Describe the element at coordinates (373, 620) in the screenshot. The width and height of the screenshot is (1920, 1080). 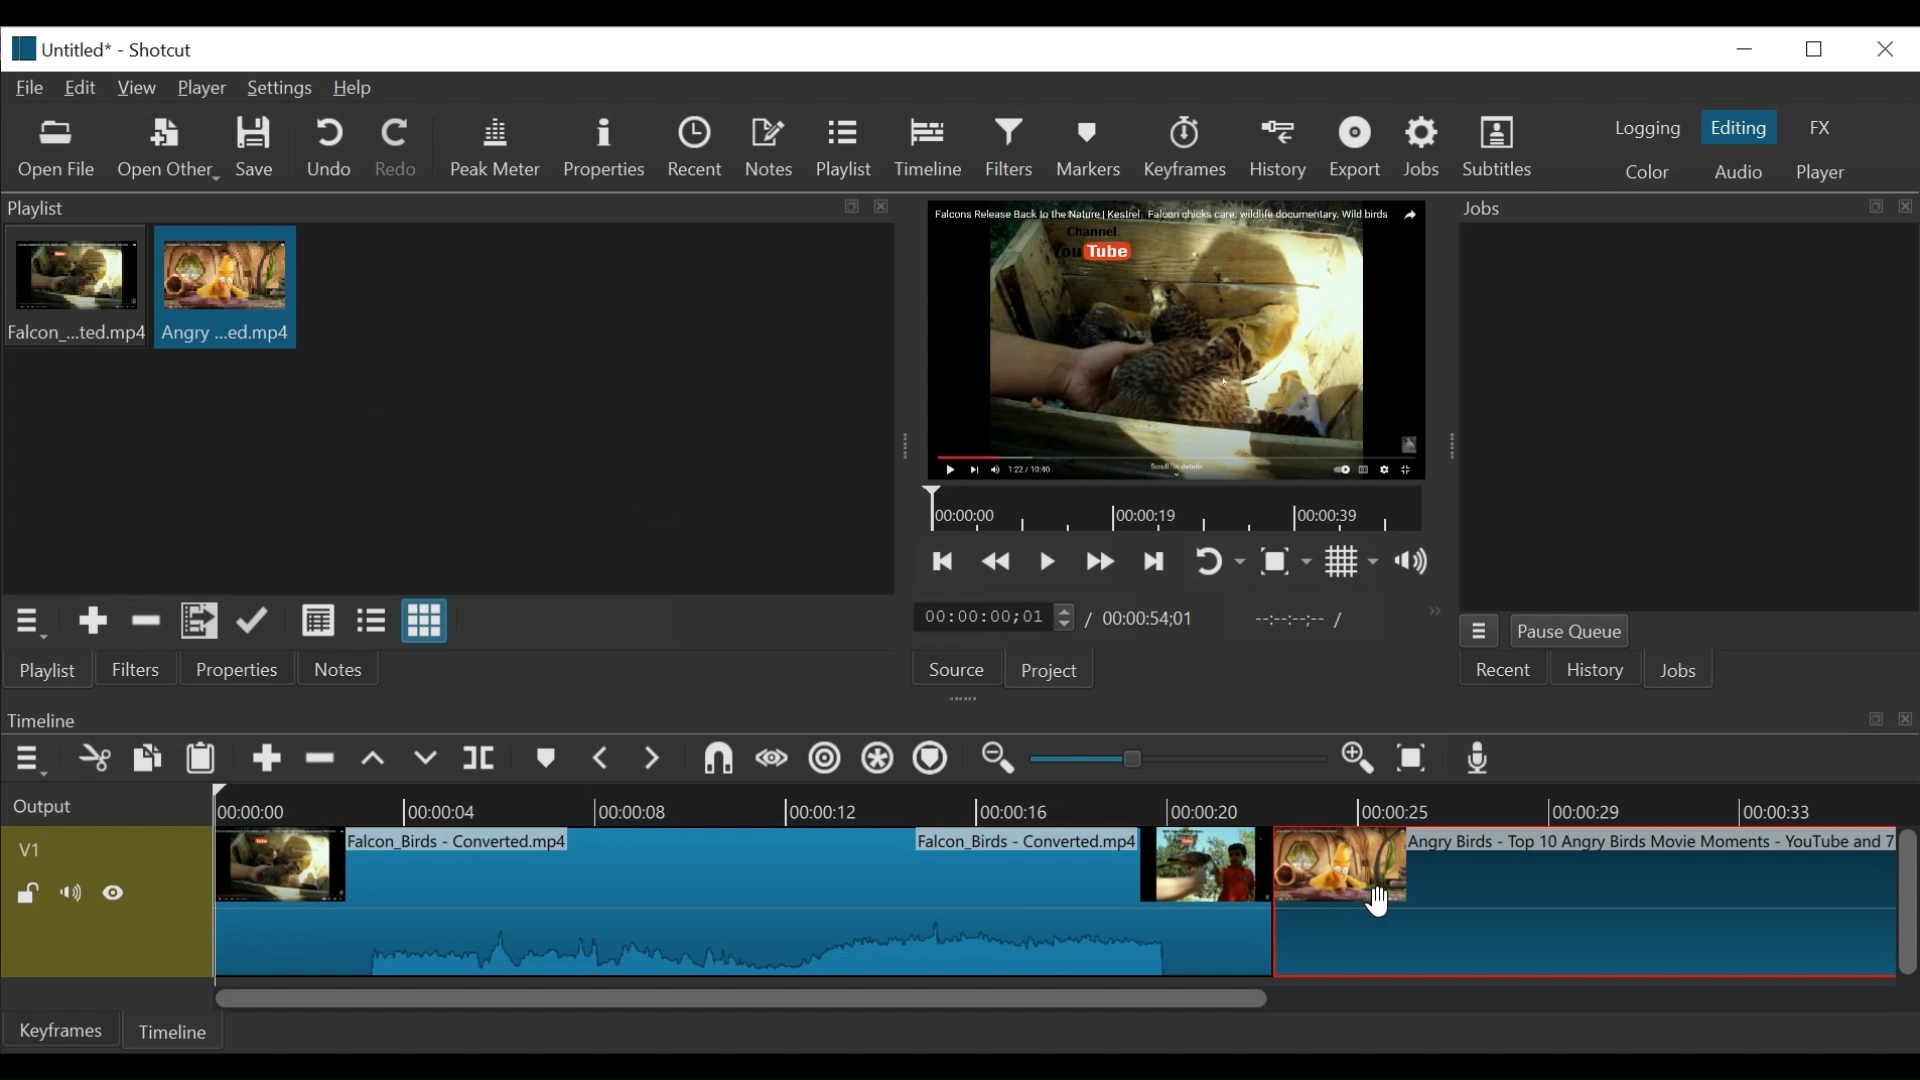
I see `view as files` at that location.